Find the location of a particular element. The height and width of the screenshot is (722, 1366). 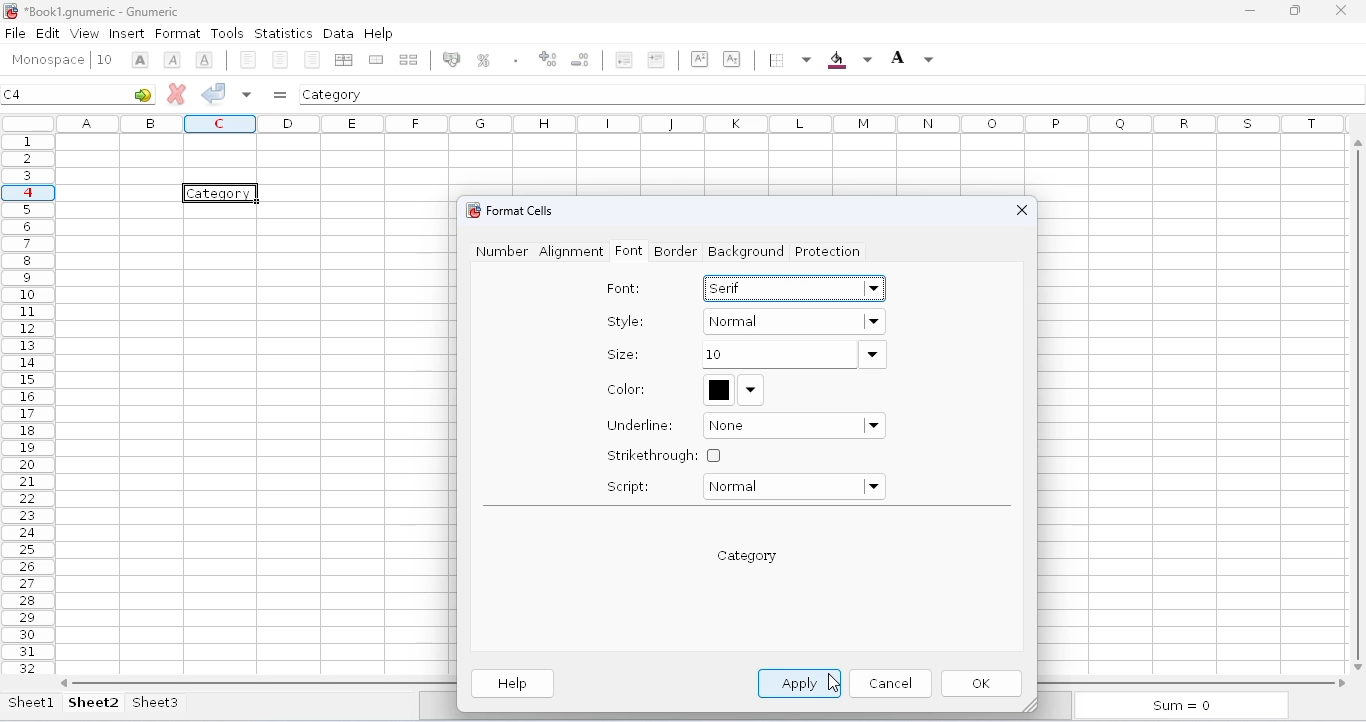

decrease the number of decimals displayed is located at coordinates (581, 59).